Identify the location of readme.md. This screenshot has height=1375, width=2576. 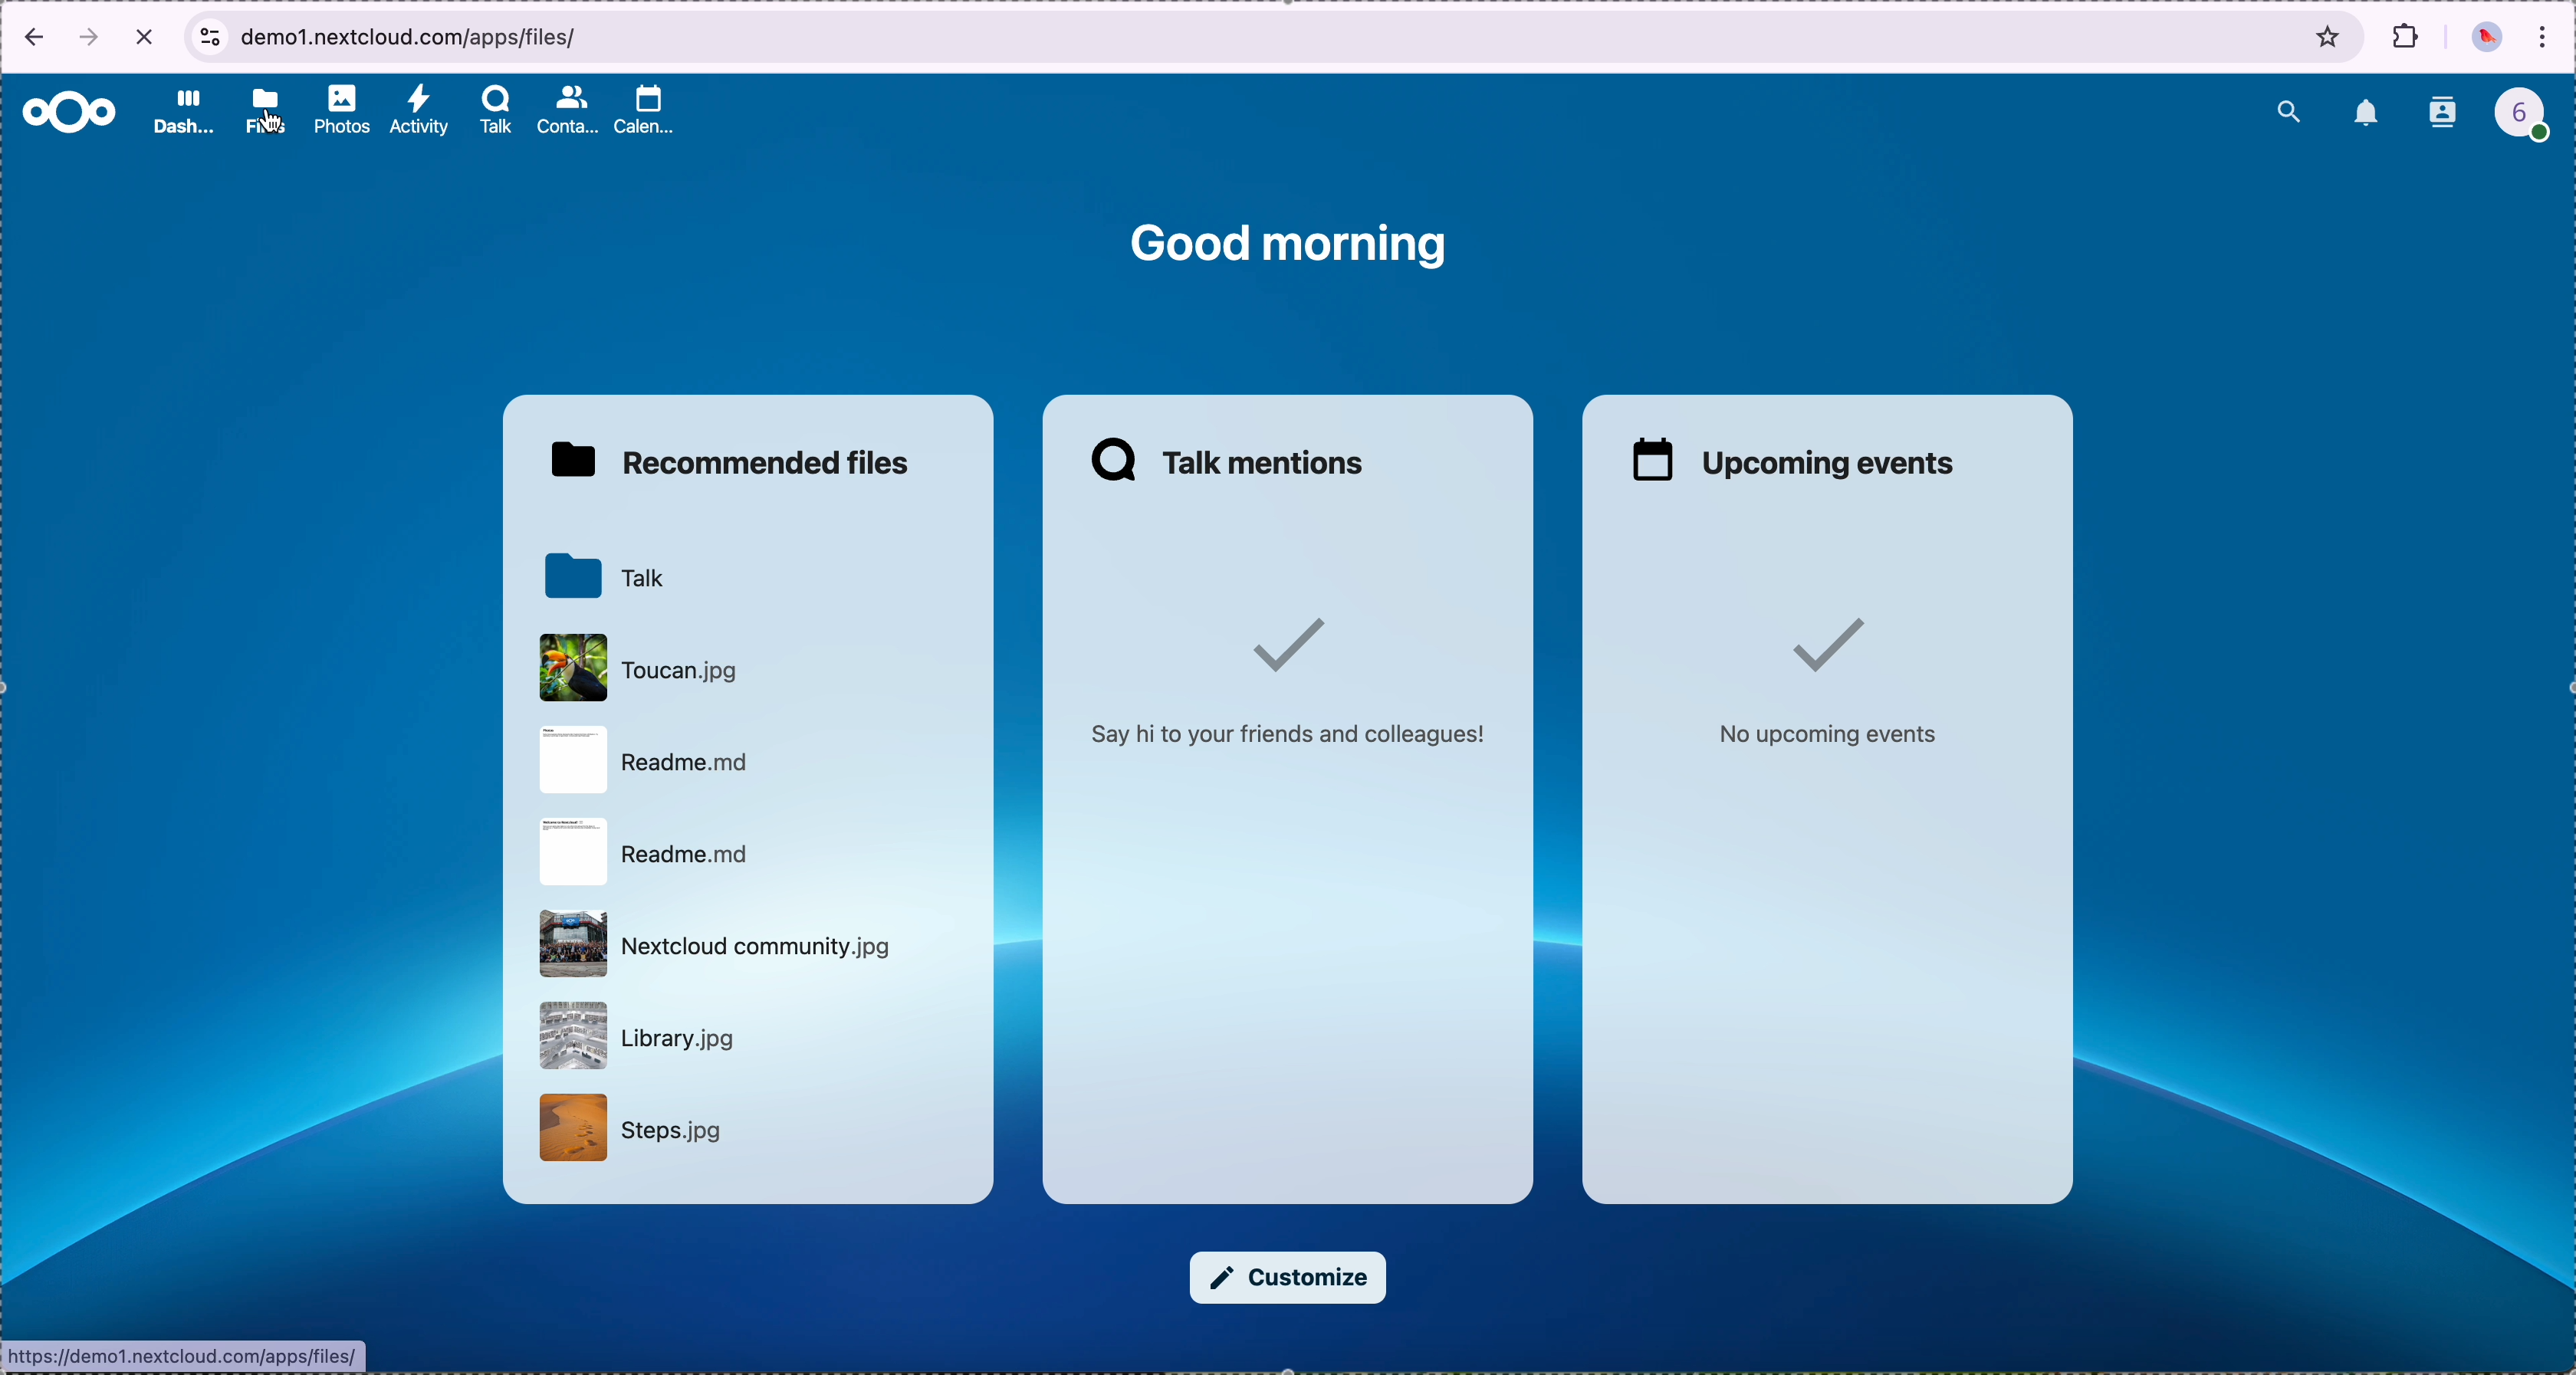
(642, 760).